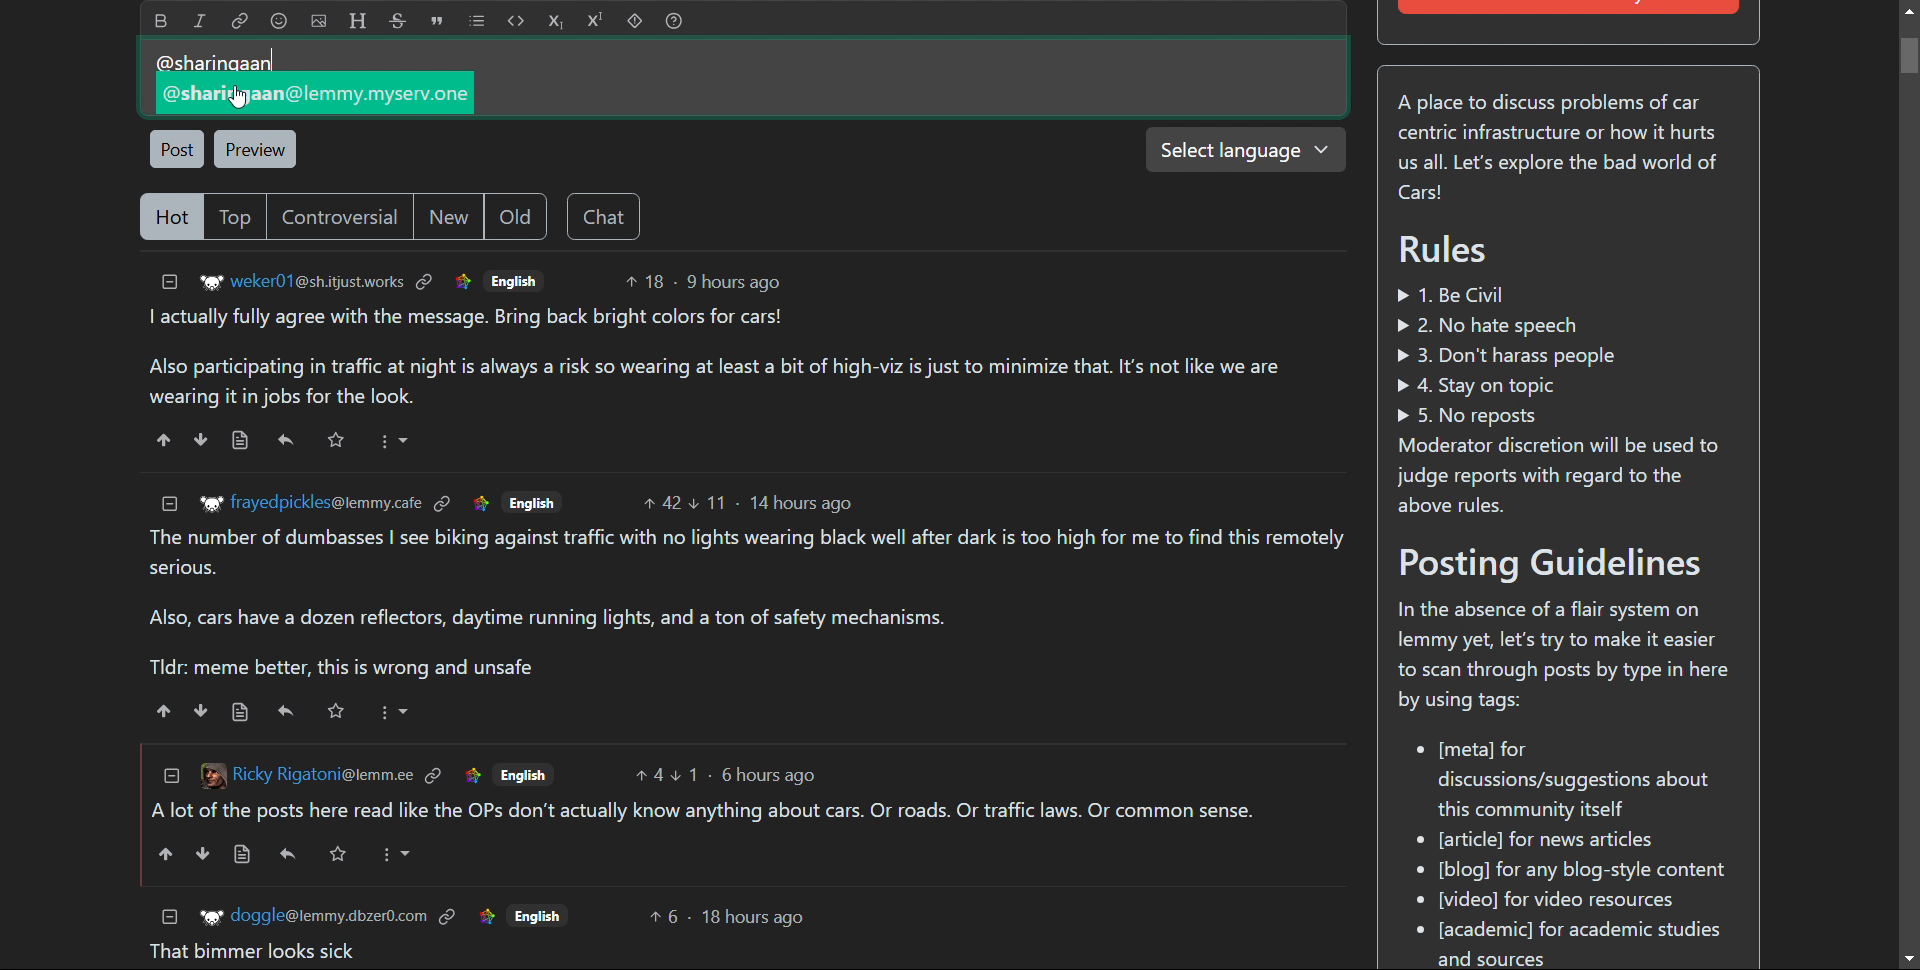 Image resolution: width=1920 pixels, height=970 pixels. I want to click on type here to comment, so click(744, 78).